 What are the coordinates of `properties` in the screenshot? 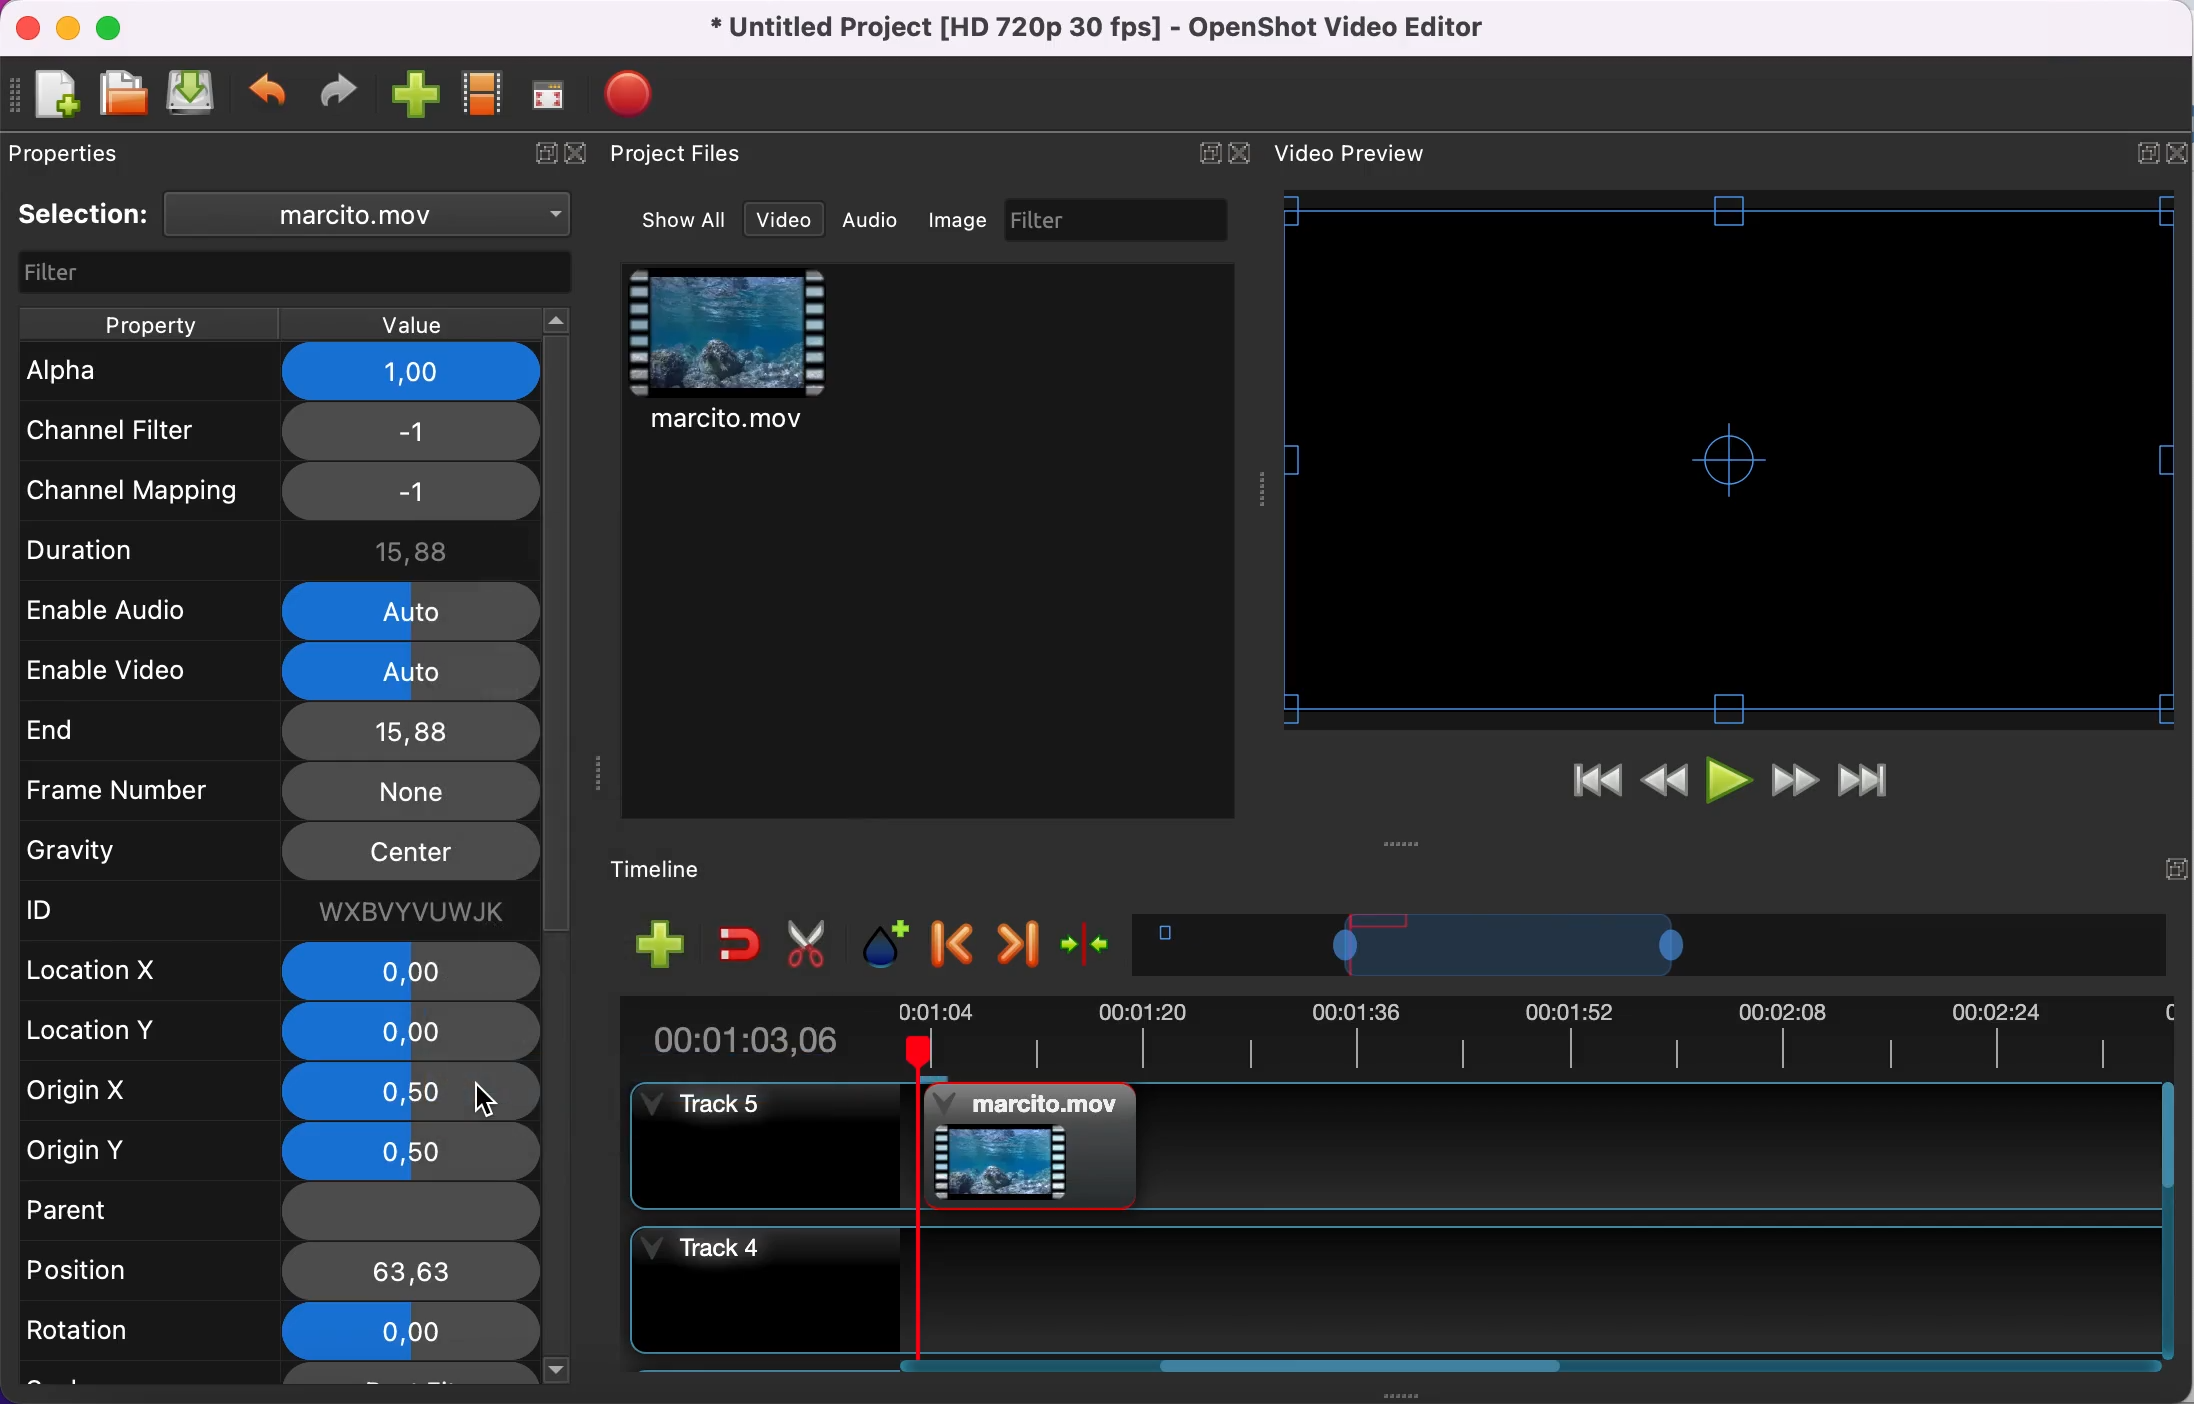 It's located at (74, 153).